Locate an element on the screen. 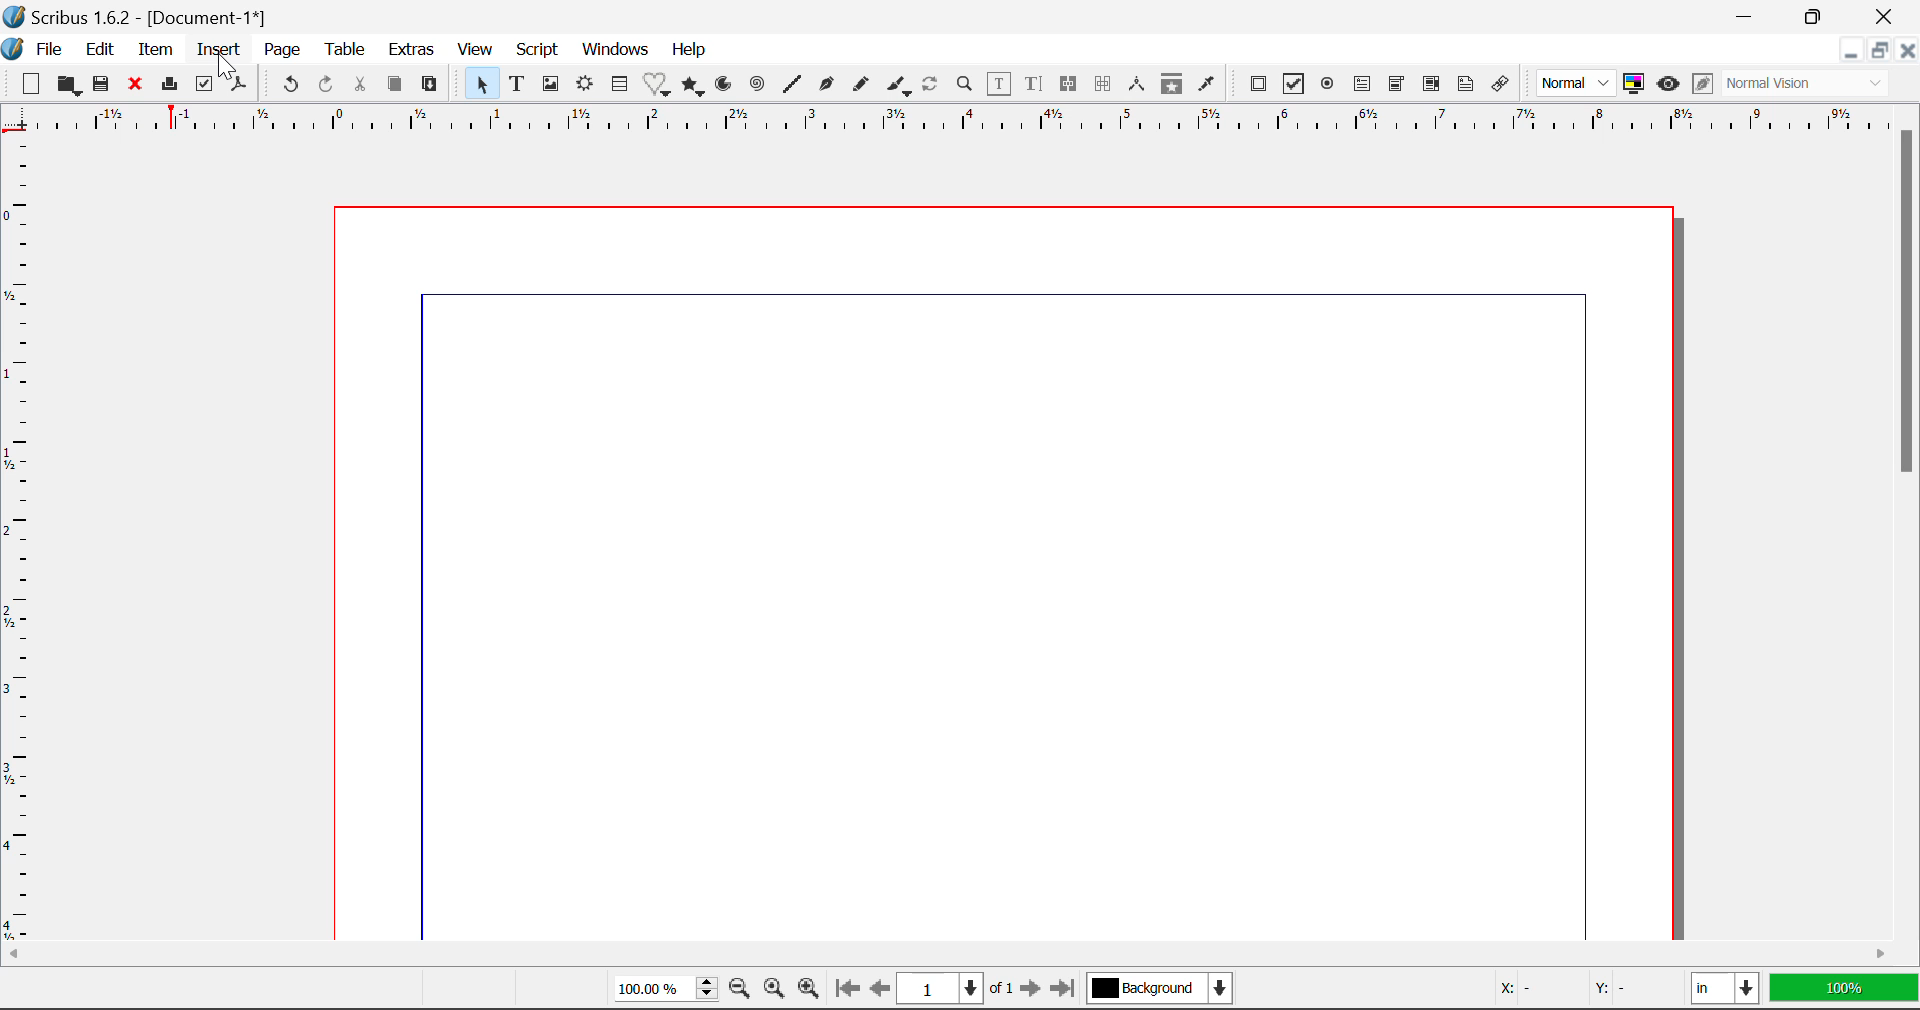 The image size is (1920, 1010). Polygons is located at coordinates (694, 87).